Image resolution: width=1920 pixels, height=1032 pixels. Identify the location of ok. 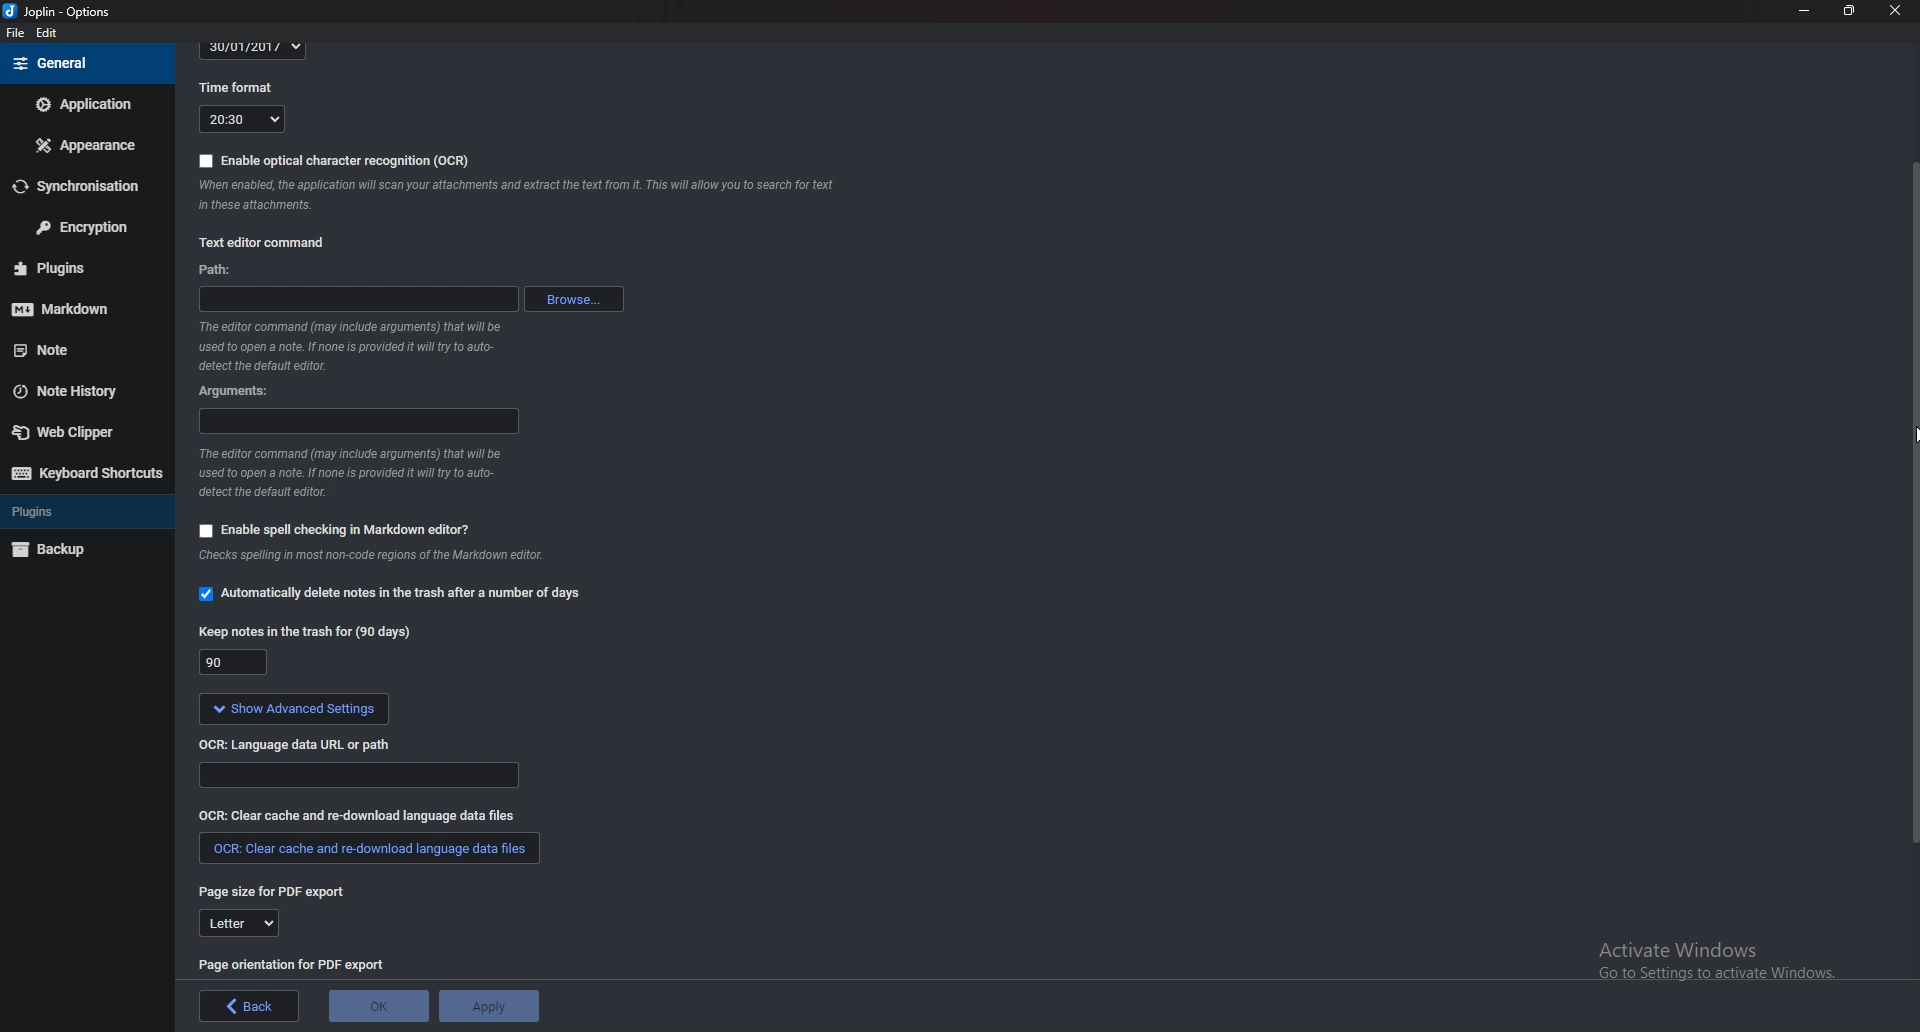
(381, 1006).